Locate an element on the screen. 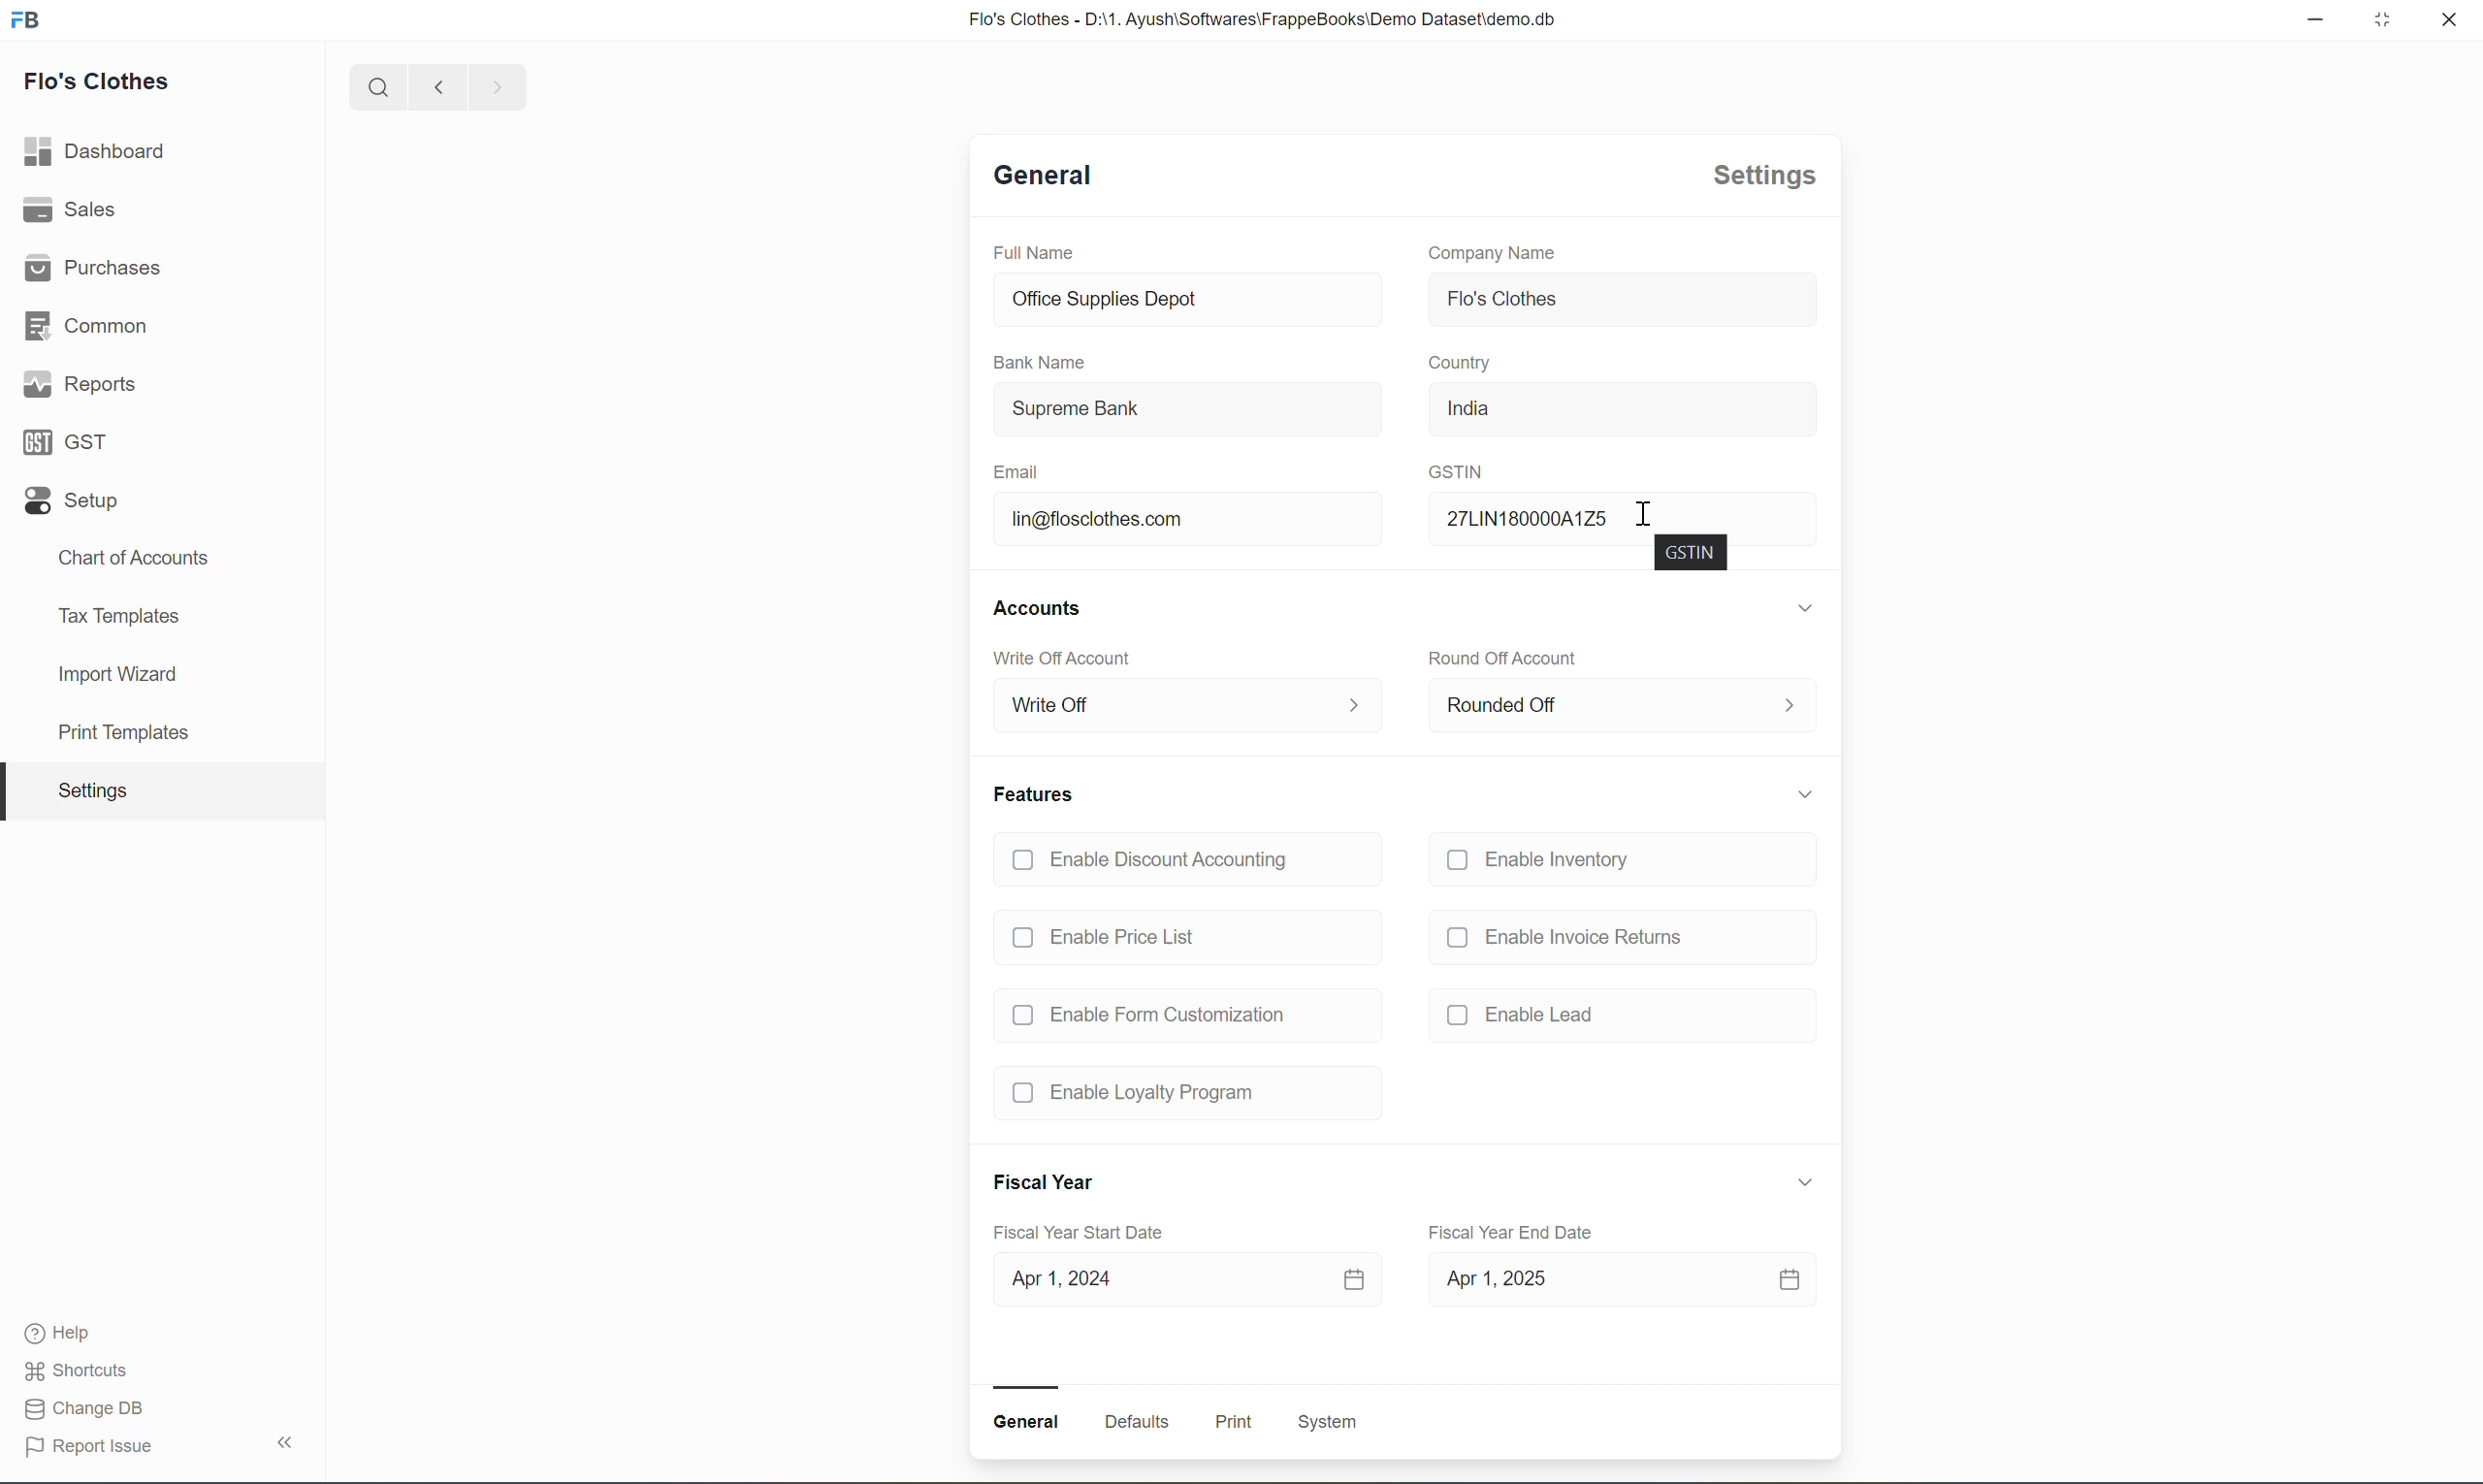 The width and height of the screenshot is (2483, 1484). GST is located at coordinates (67, 442).